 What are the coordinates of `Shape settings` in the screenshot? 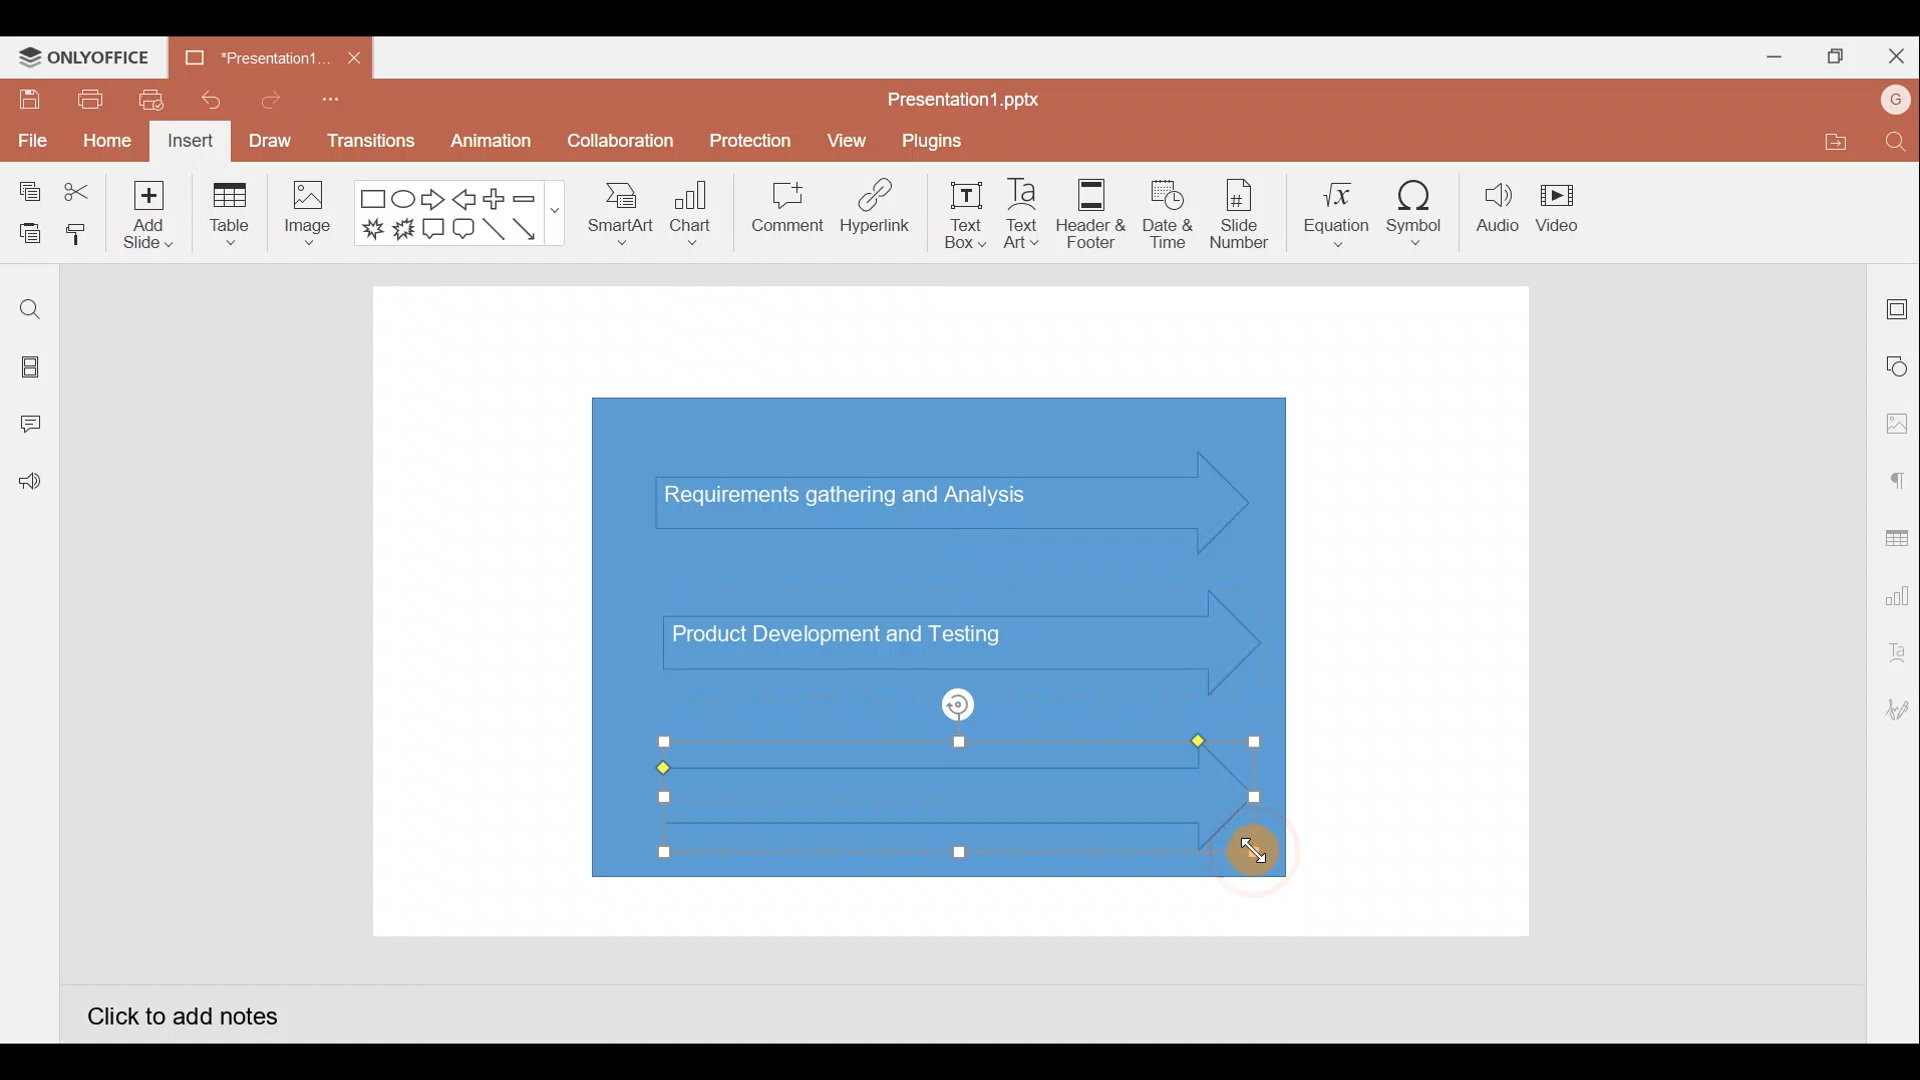 It's located at (1898, 365).